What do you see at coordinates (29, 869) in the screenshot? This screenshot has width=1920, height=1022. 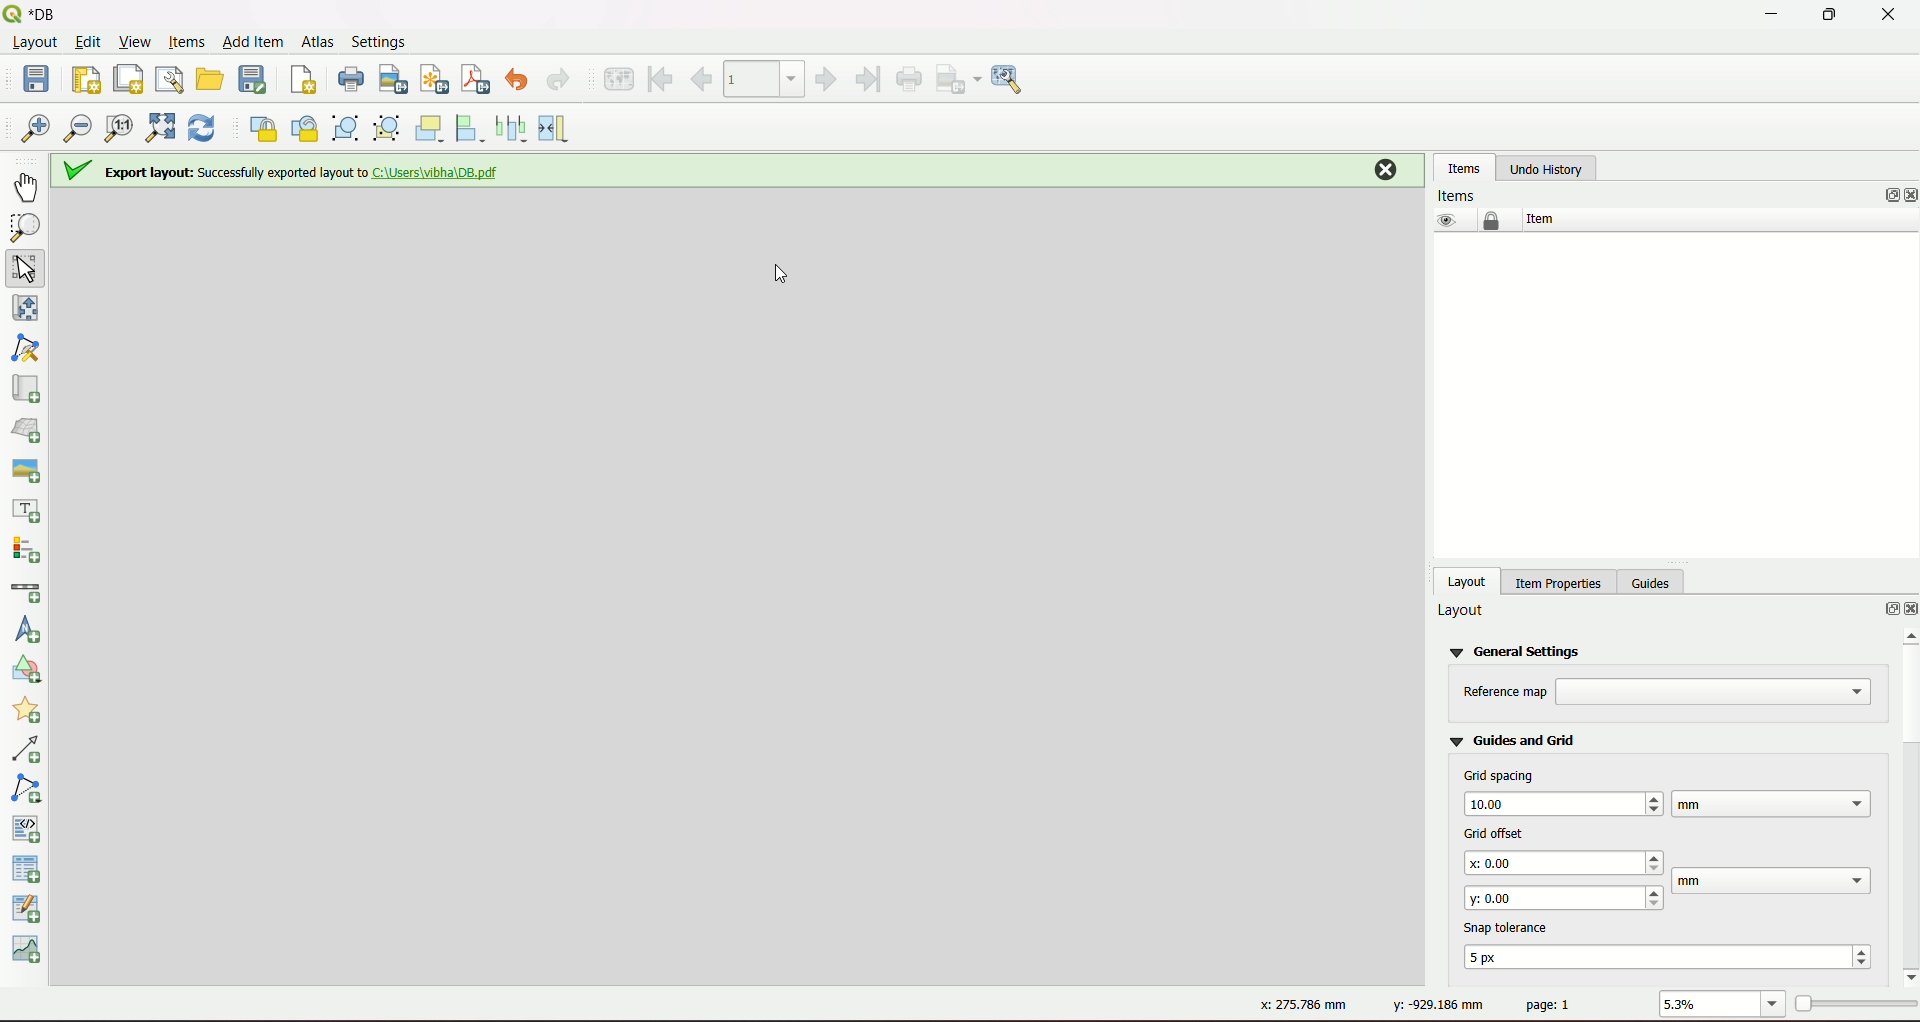 I see `add fixed table` at bounding box center [29, 869].